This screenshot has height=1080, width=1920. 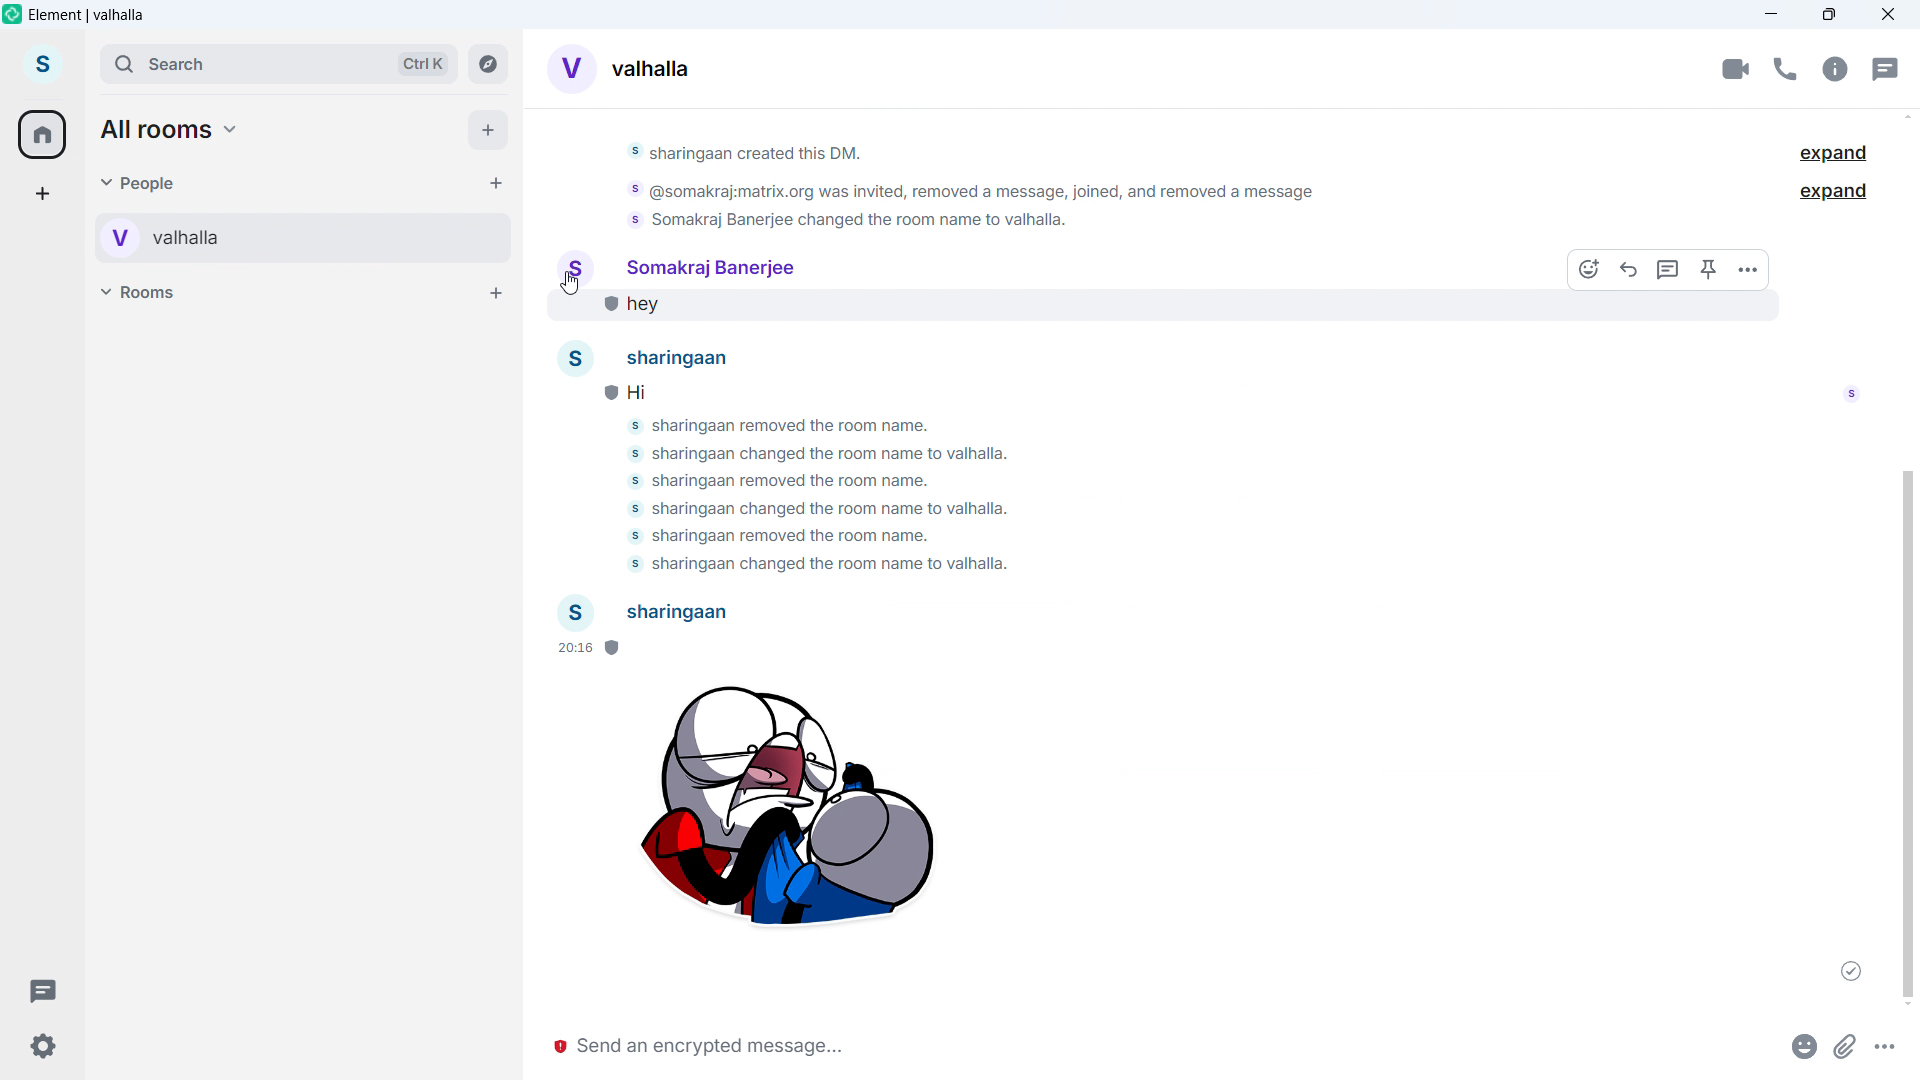 What do you see at coordinates (1593, 268) in the screenshot?
I see `react ` at bounding box center [1593, 268].